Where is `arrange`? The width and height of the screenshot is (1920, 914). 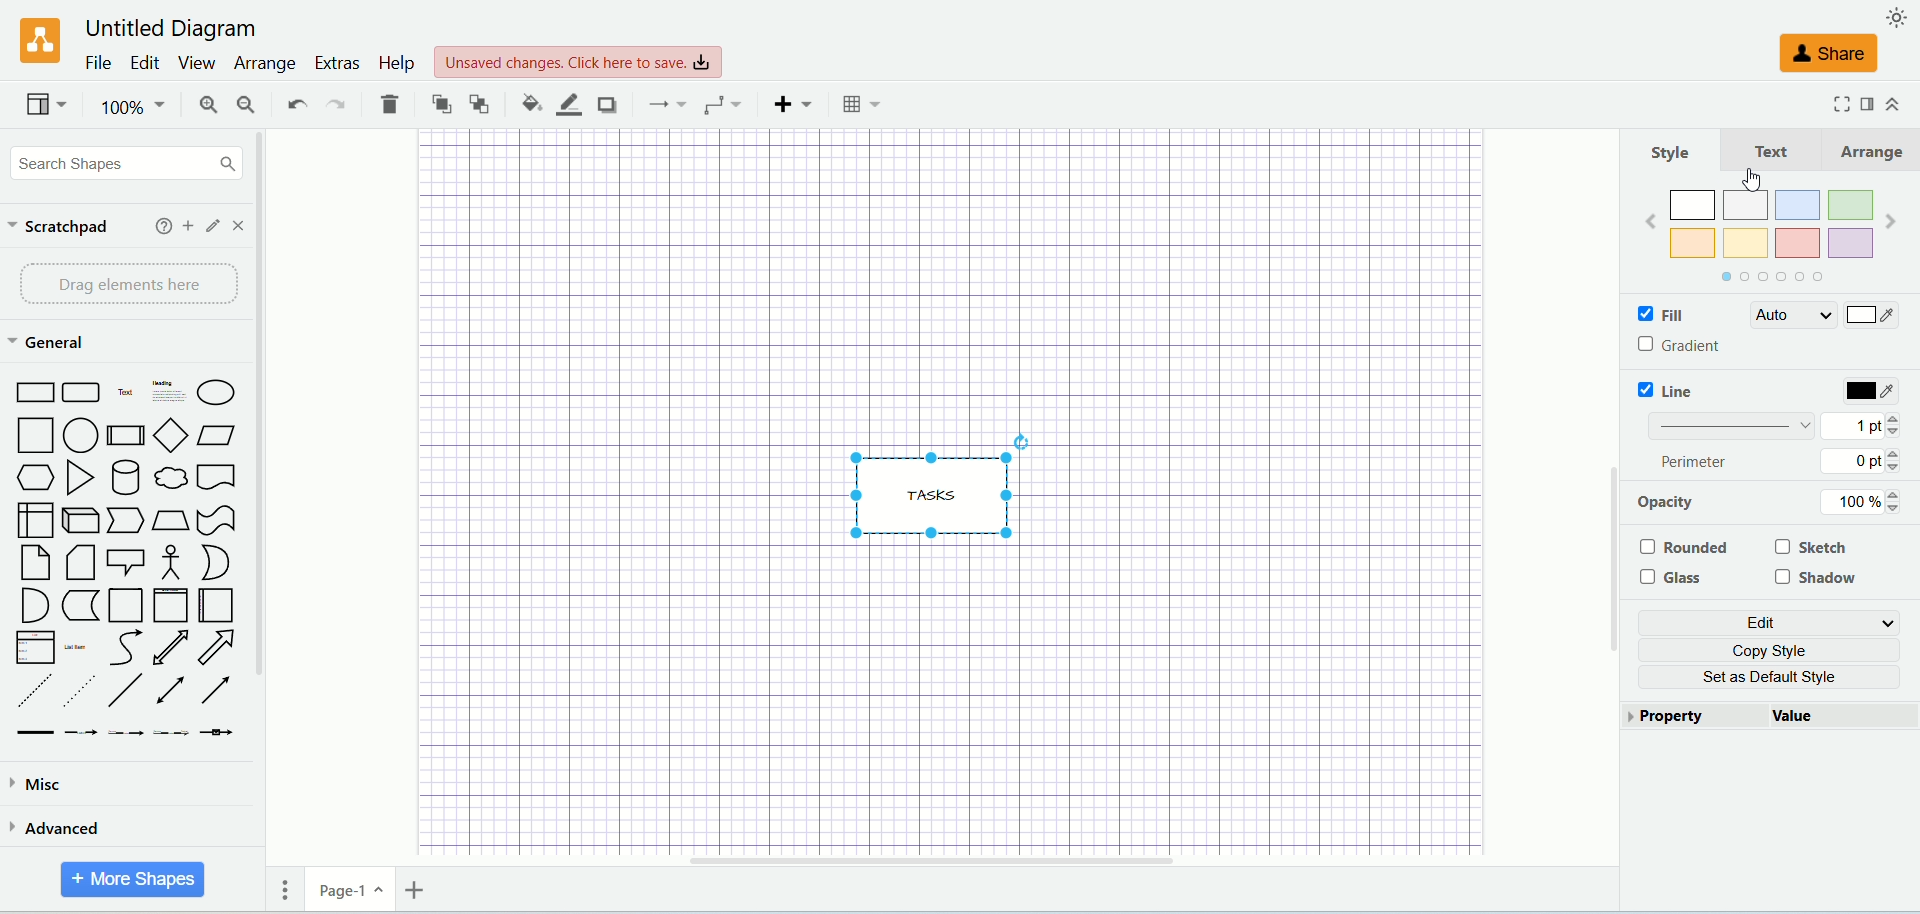 arrange is located at coordinates (1869, 148).